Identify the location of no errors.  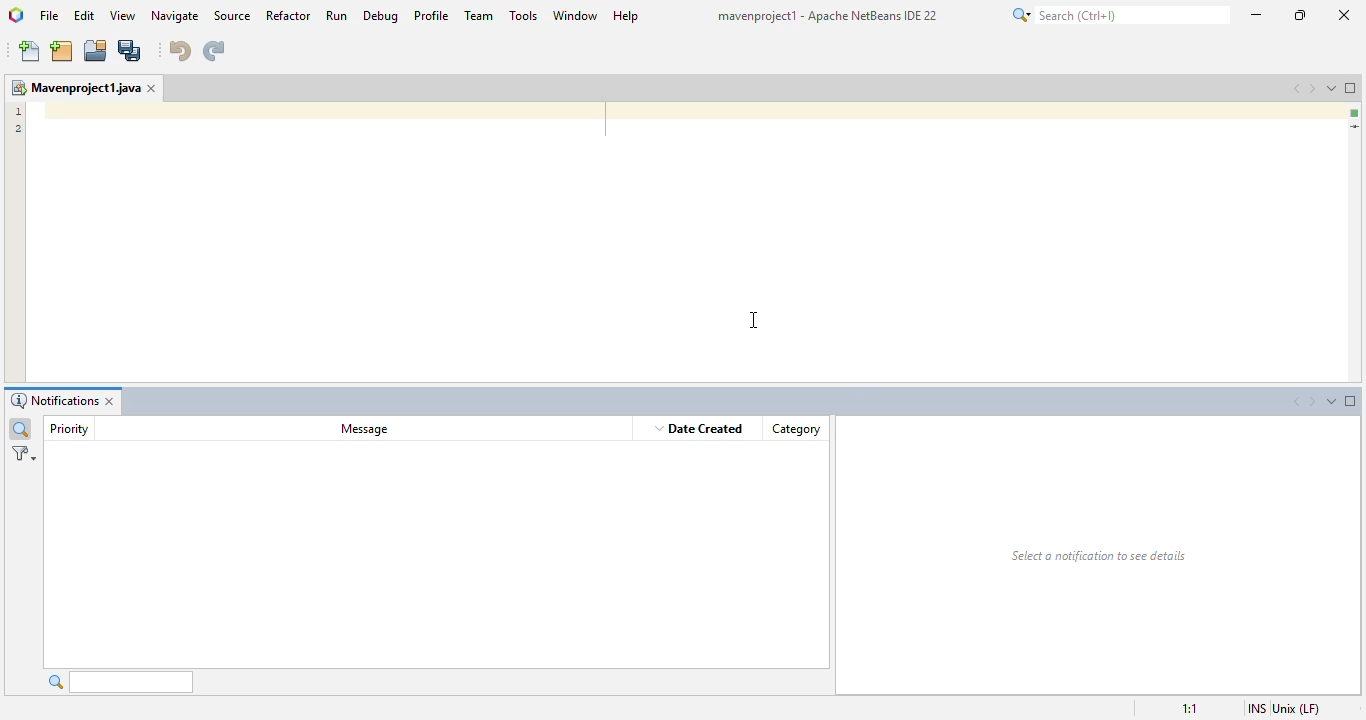
(1355, 113).